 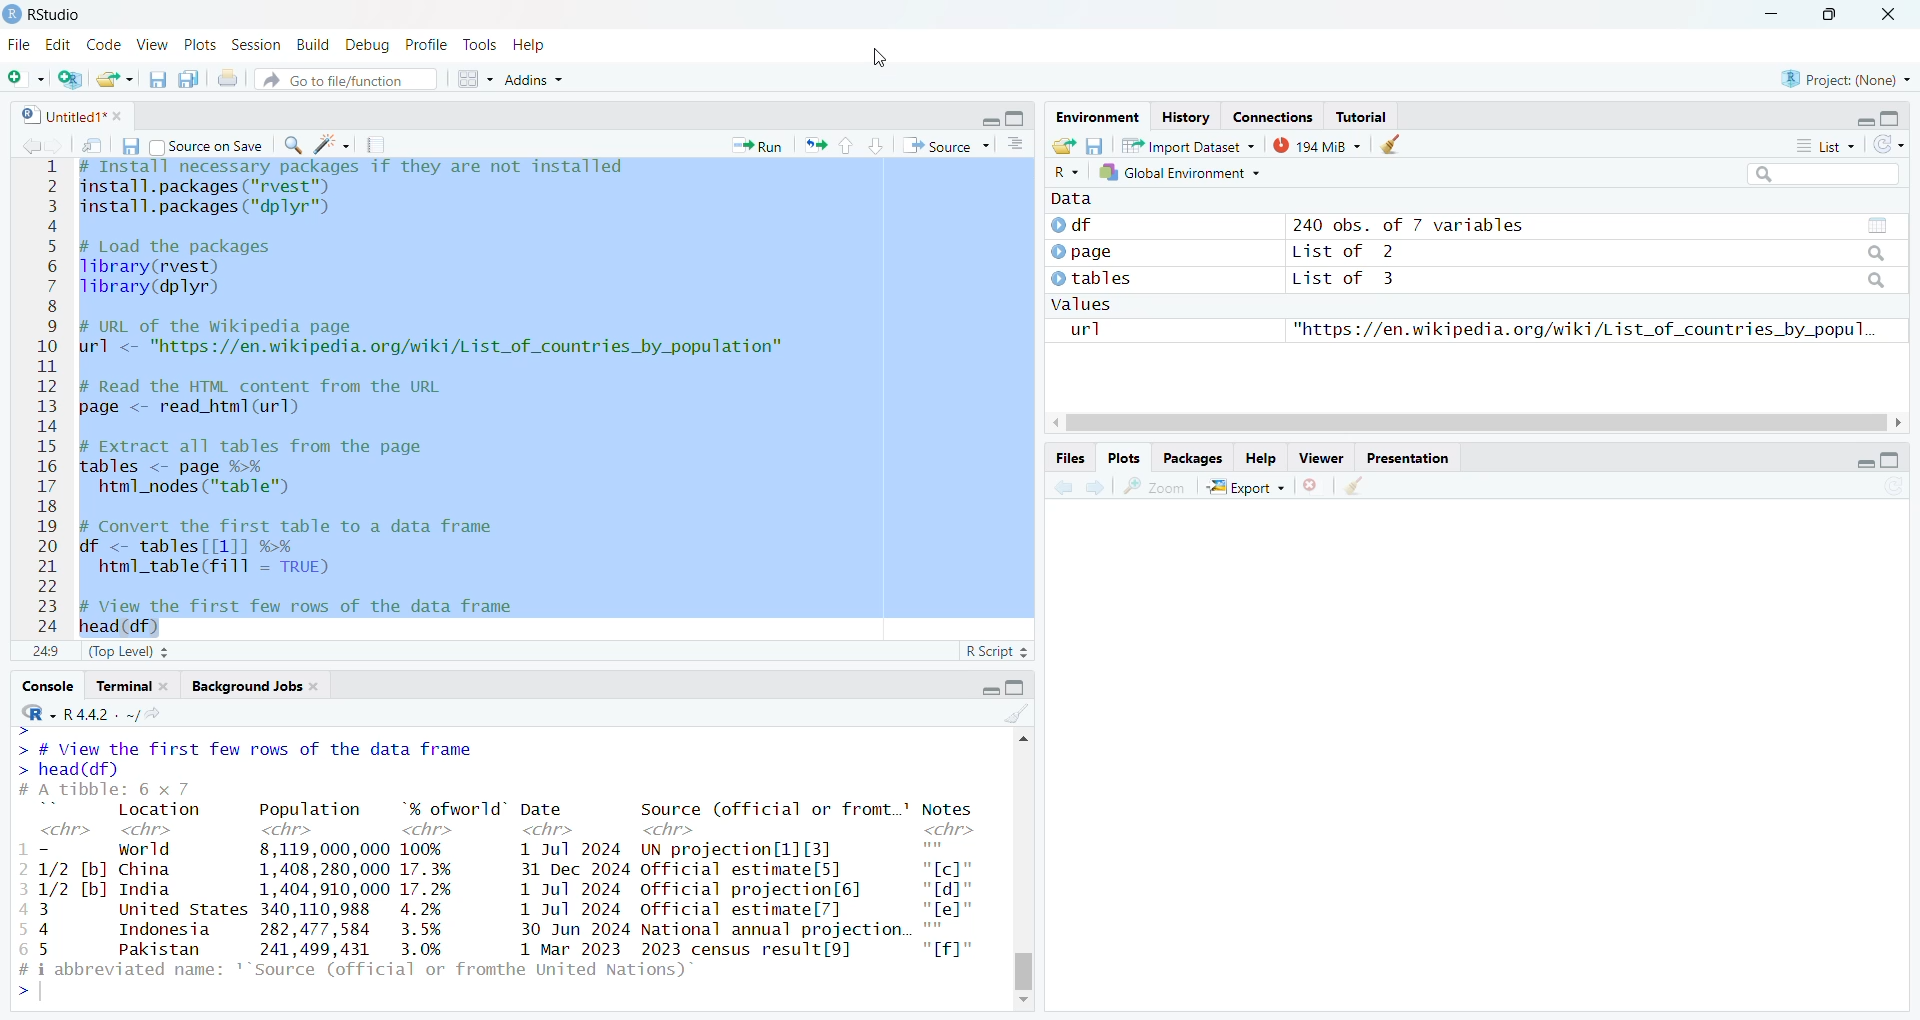 I want to click on  install necessary packages if they are not installed install.packages ("rvest") install.packages ("dplyr"), so click(x=353, y=193).